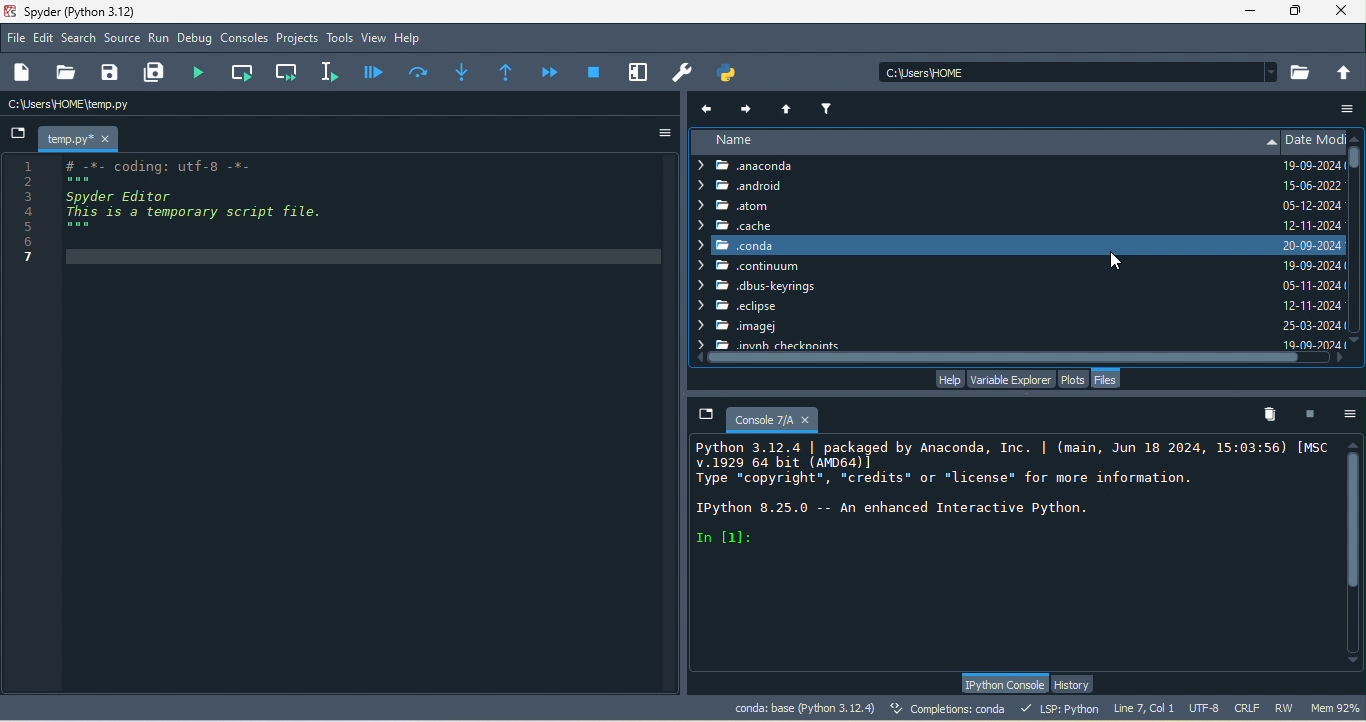 This screenshot has height=722, width=1366. What do you see at coordinates (1008, 495) in the screenshot?
I see `console text` at bounding box center [1008, 495].